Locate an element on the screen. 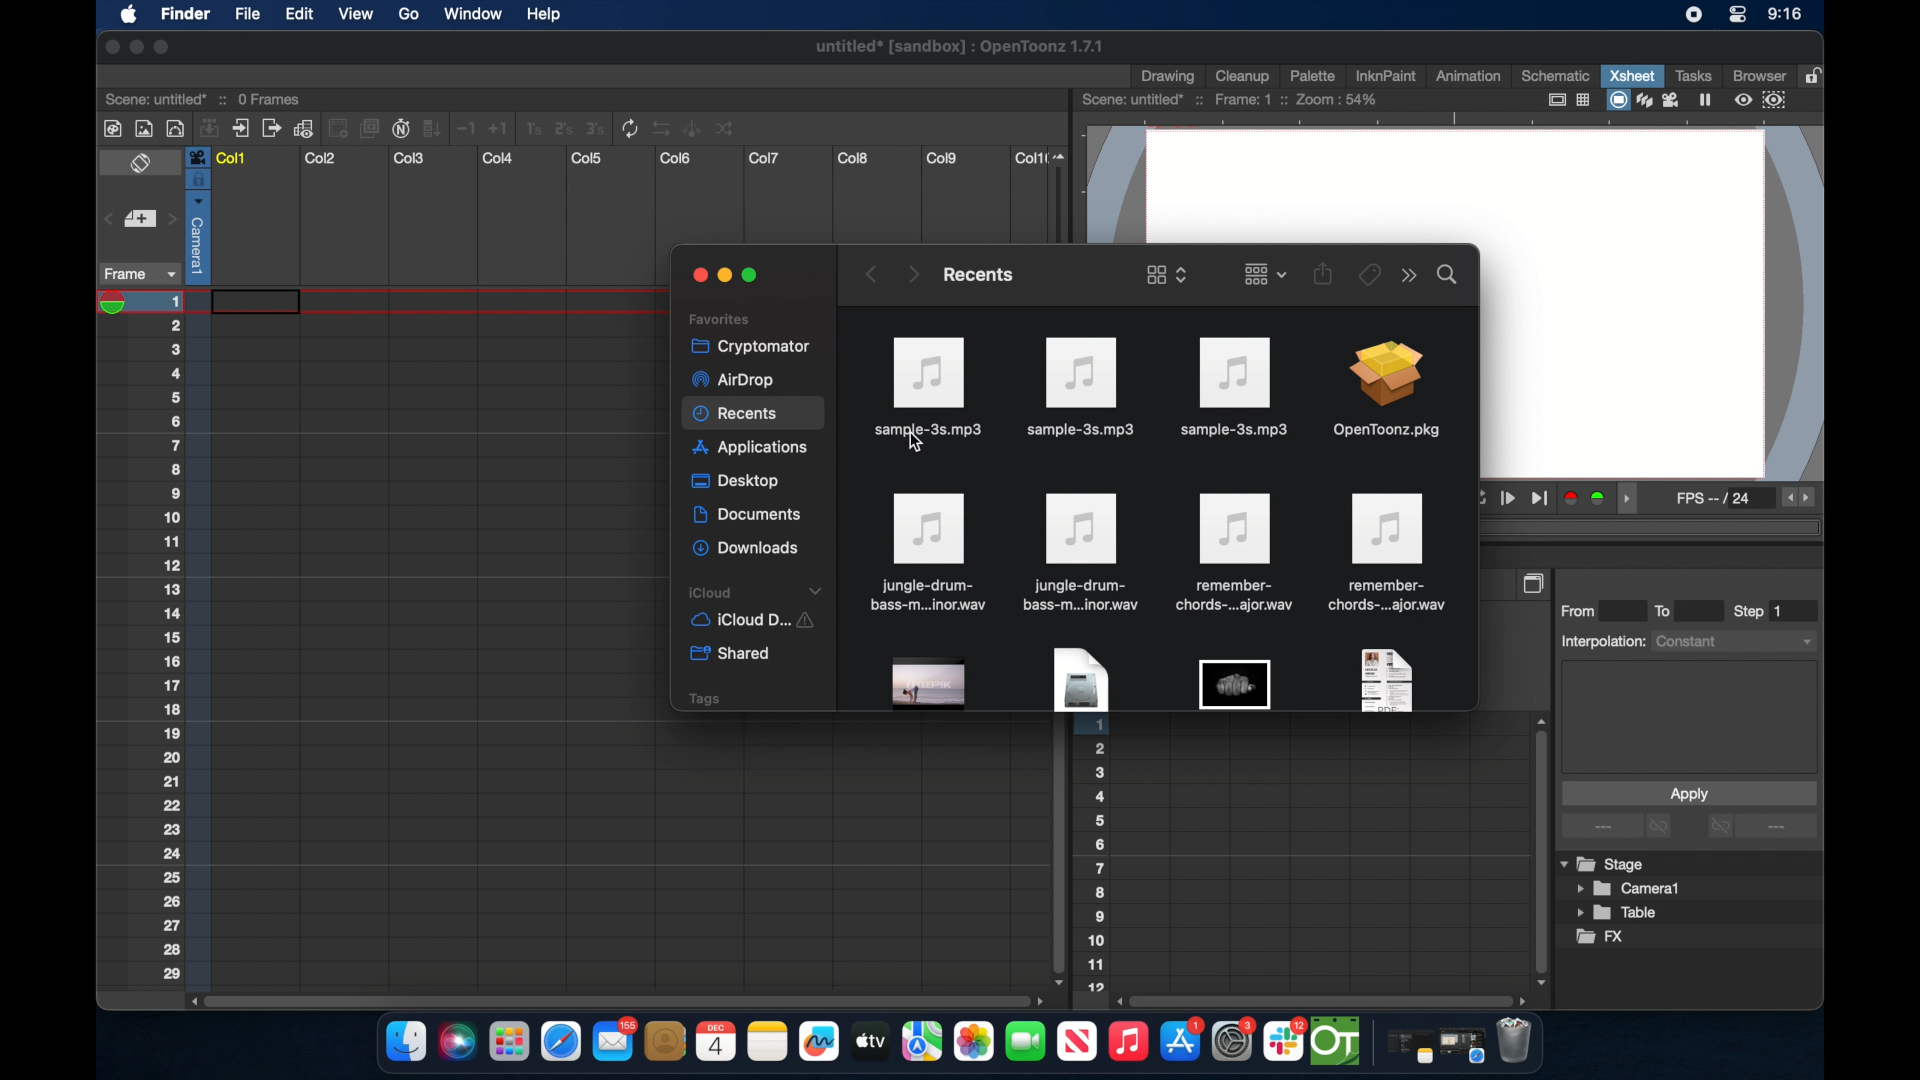 Image resolution: width=1920 pixels, height=1080 pixels. maximize is located at coordinates (163, 47).